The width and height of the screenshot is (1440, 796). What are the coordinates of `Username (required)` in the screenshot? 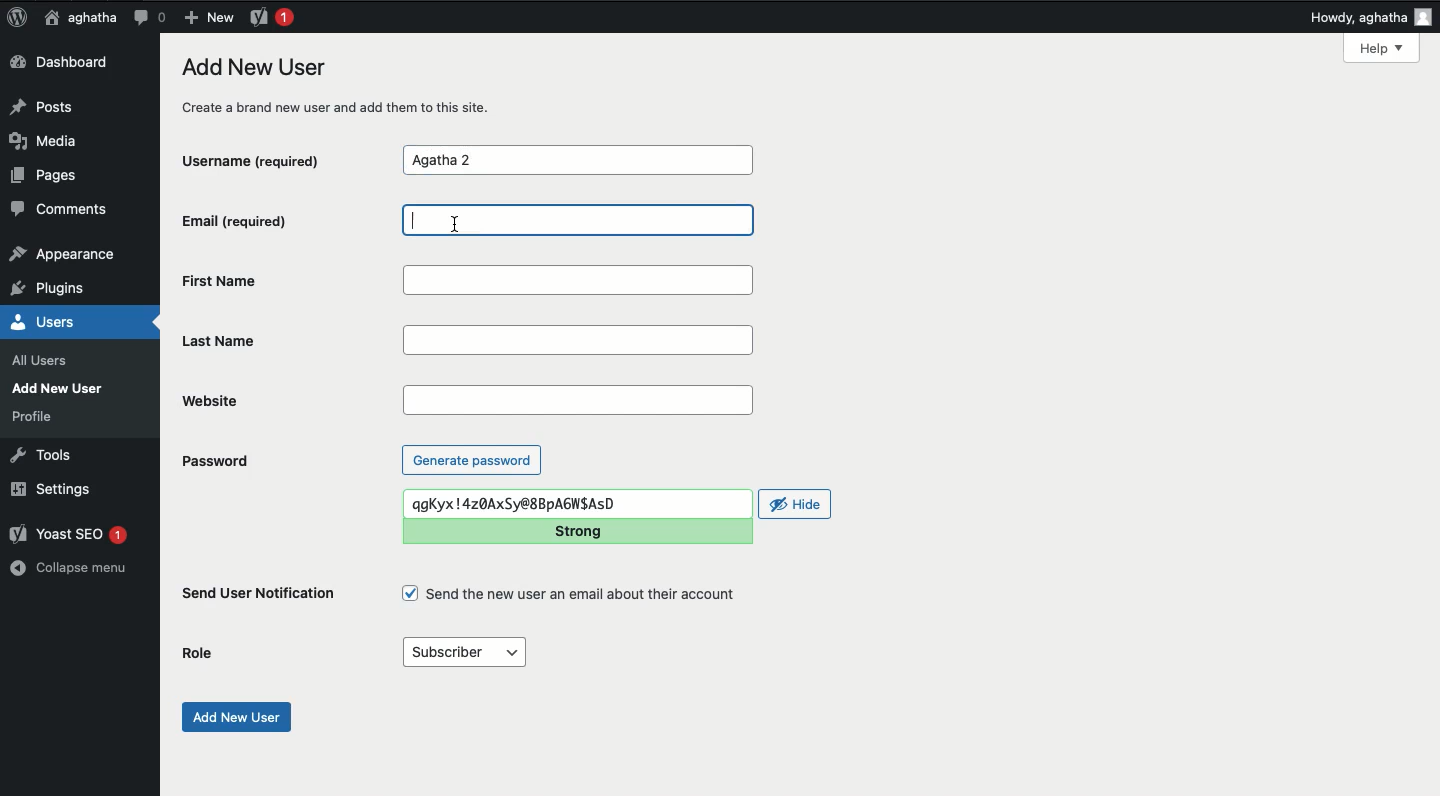 It's located at (269, 159).